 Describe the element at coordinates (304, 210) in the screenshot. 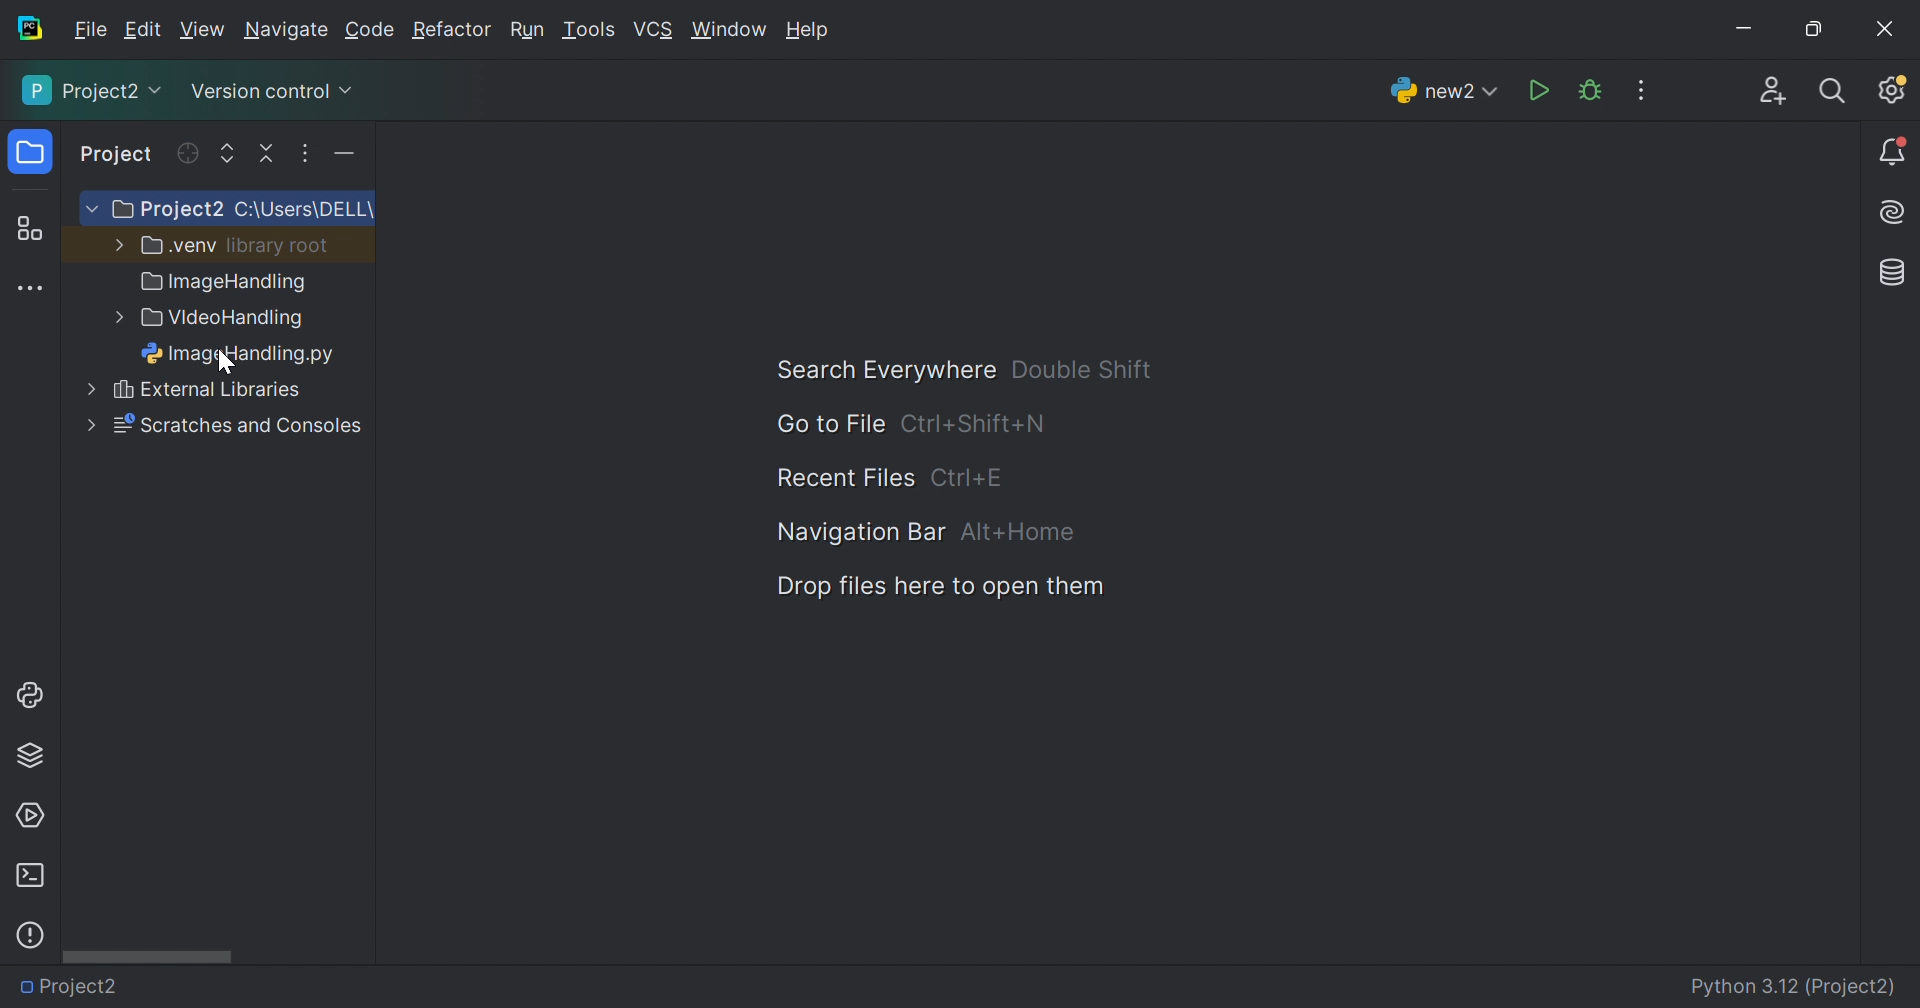

I see `C:\Users\DELL\` at that location.